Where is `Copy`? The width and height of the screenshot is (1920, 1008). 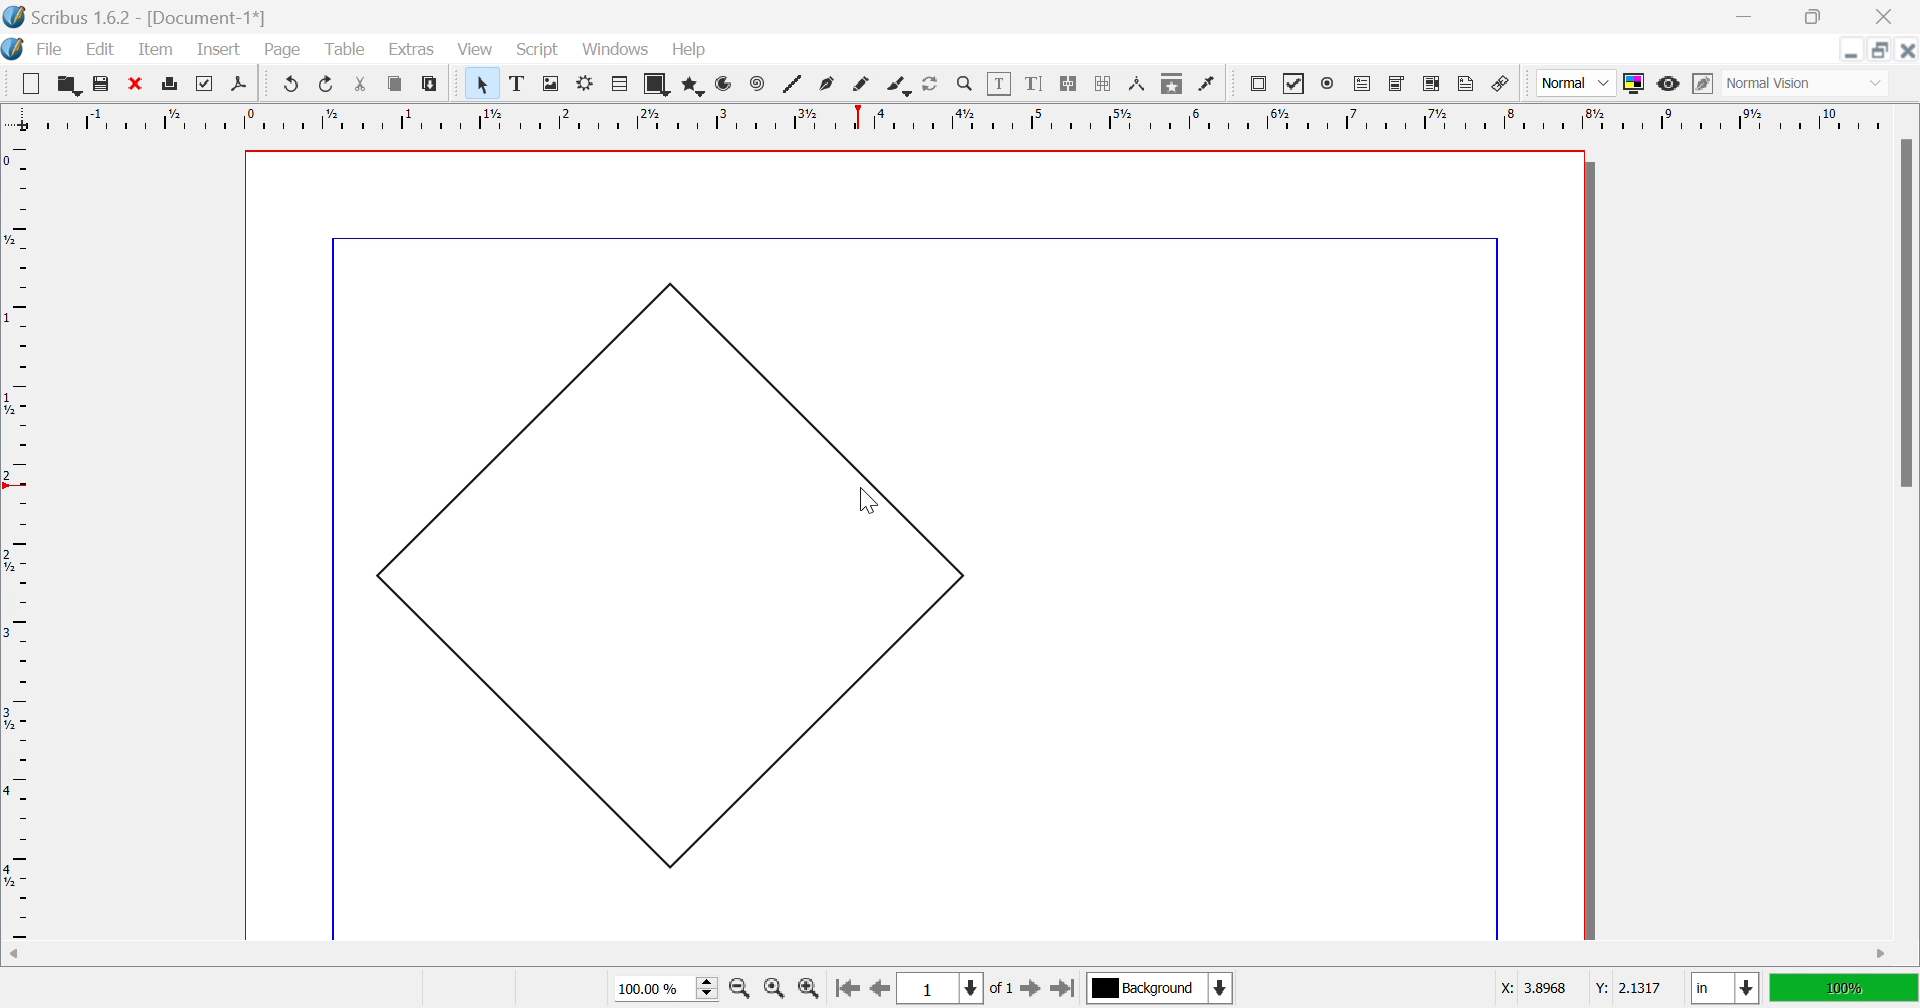 Copy is located at coordinates (395, 83).